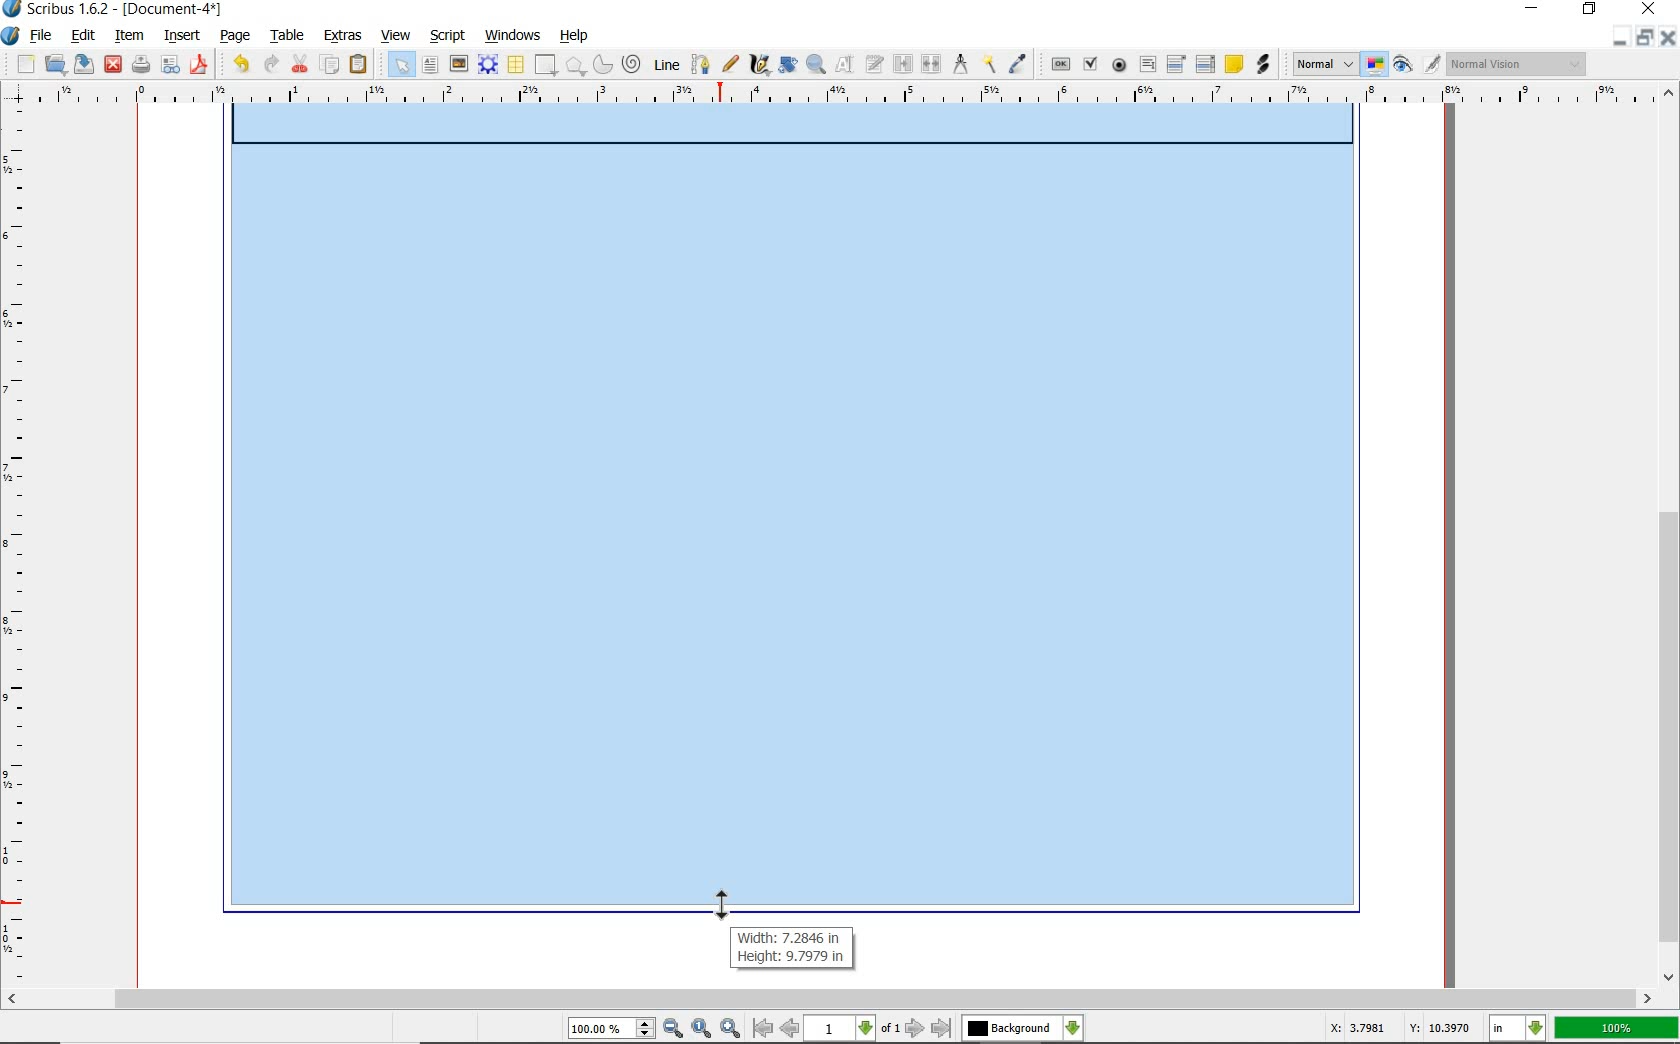 This screenshot has width=1680, height=1044. What do you see at coordinates (1018, 61) in the screenshot?
I see `eye dropper` at bounding box center [1018, 61].